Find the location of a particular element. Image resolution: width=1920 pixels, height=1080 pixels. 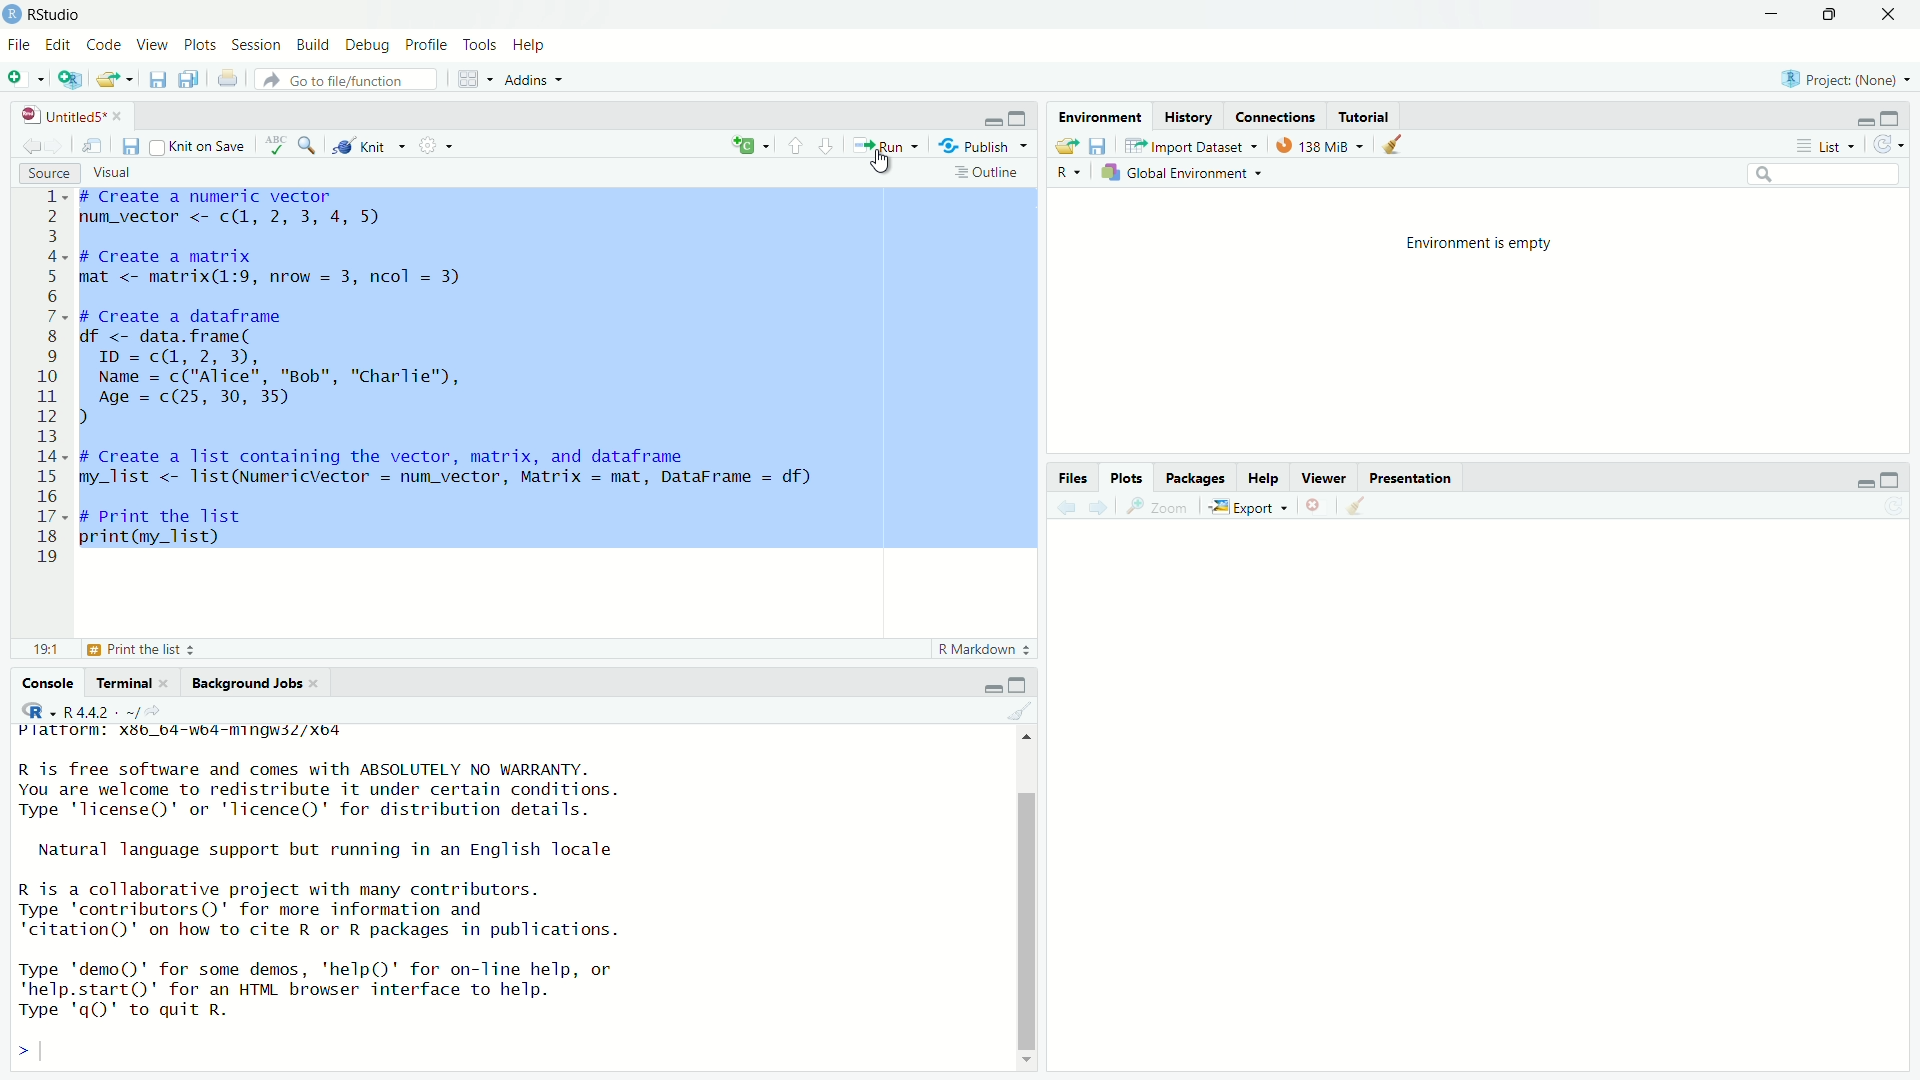

clear is located at coordinates (1025, 712).